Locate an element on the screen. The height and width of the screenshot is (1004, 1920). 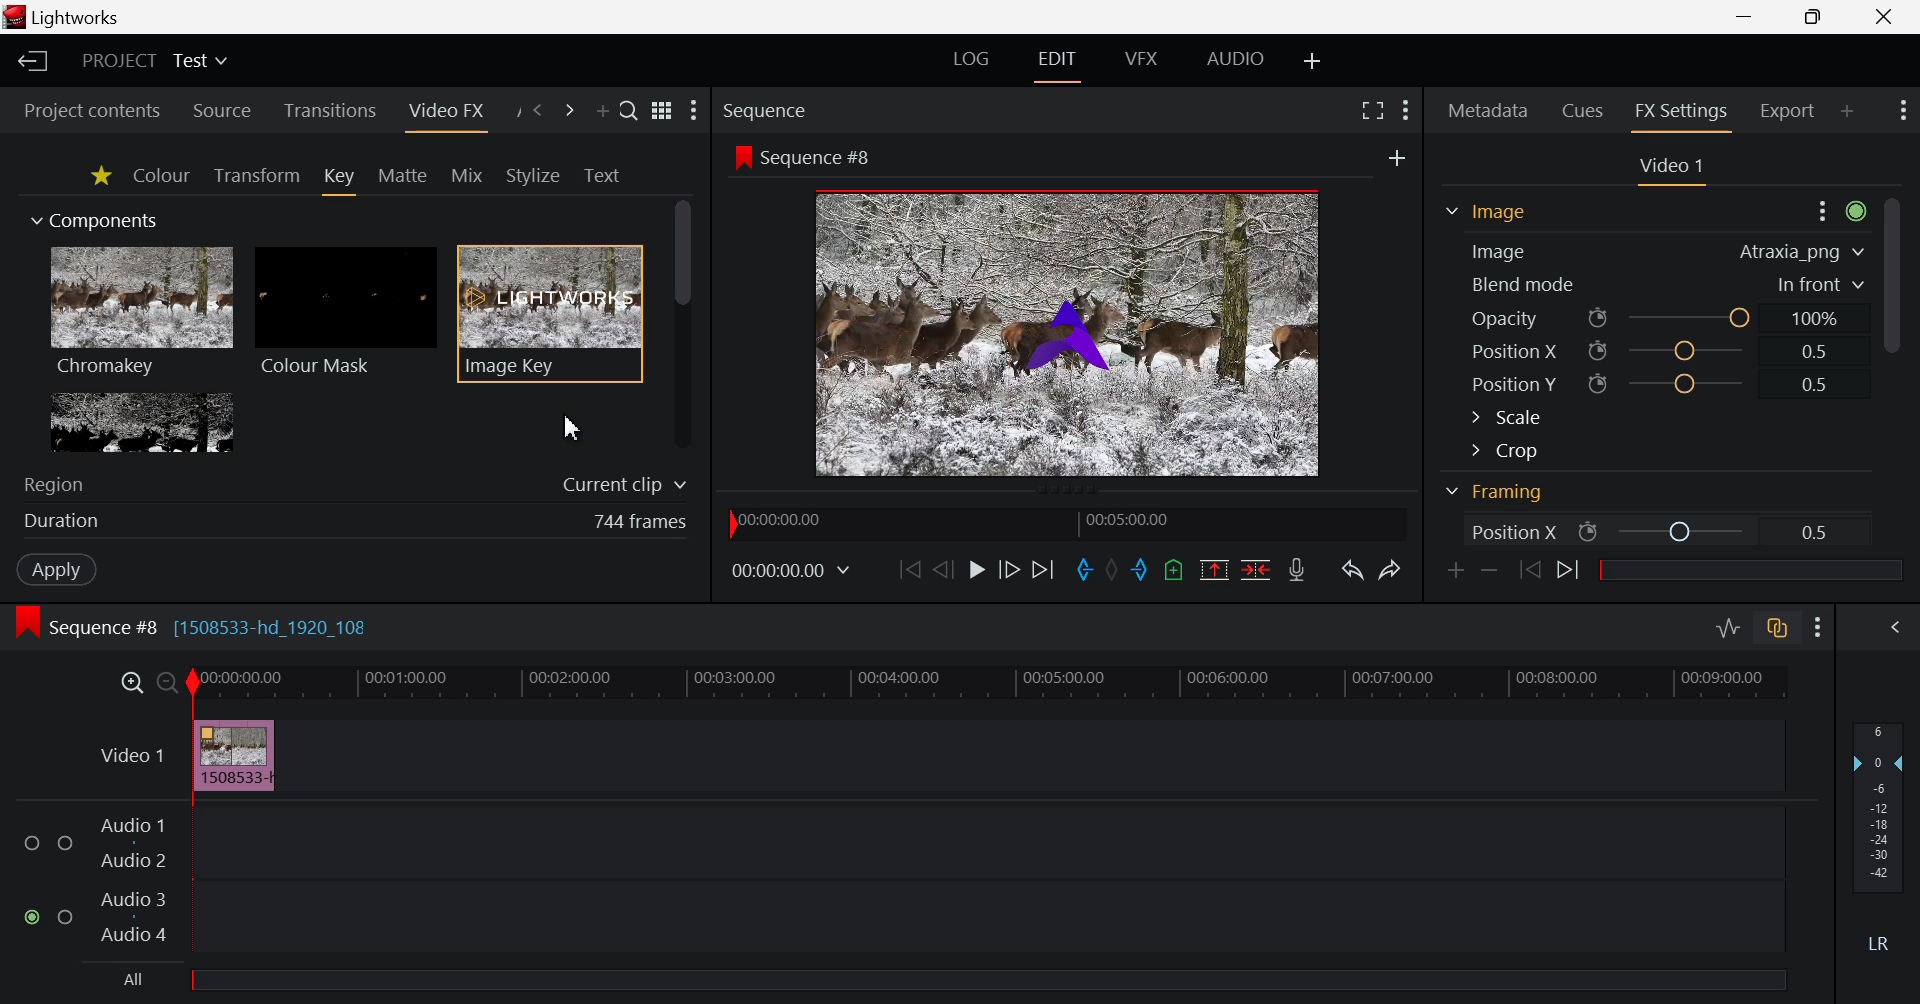
Video FX is located at coordinates (452, 115).